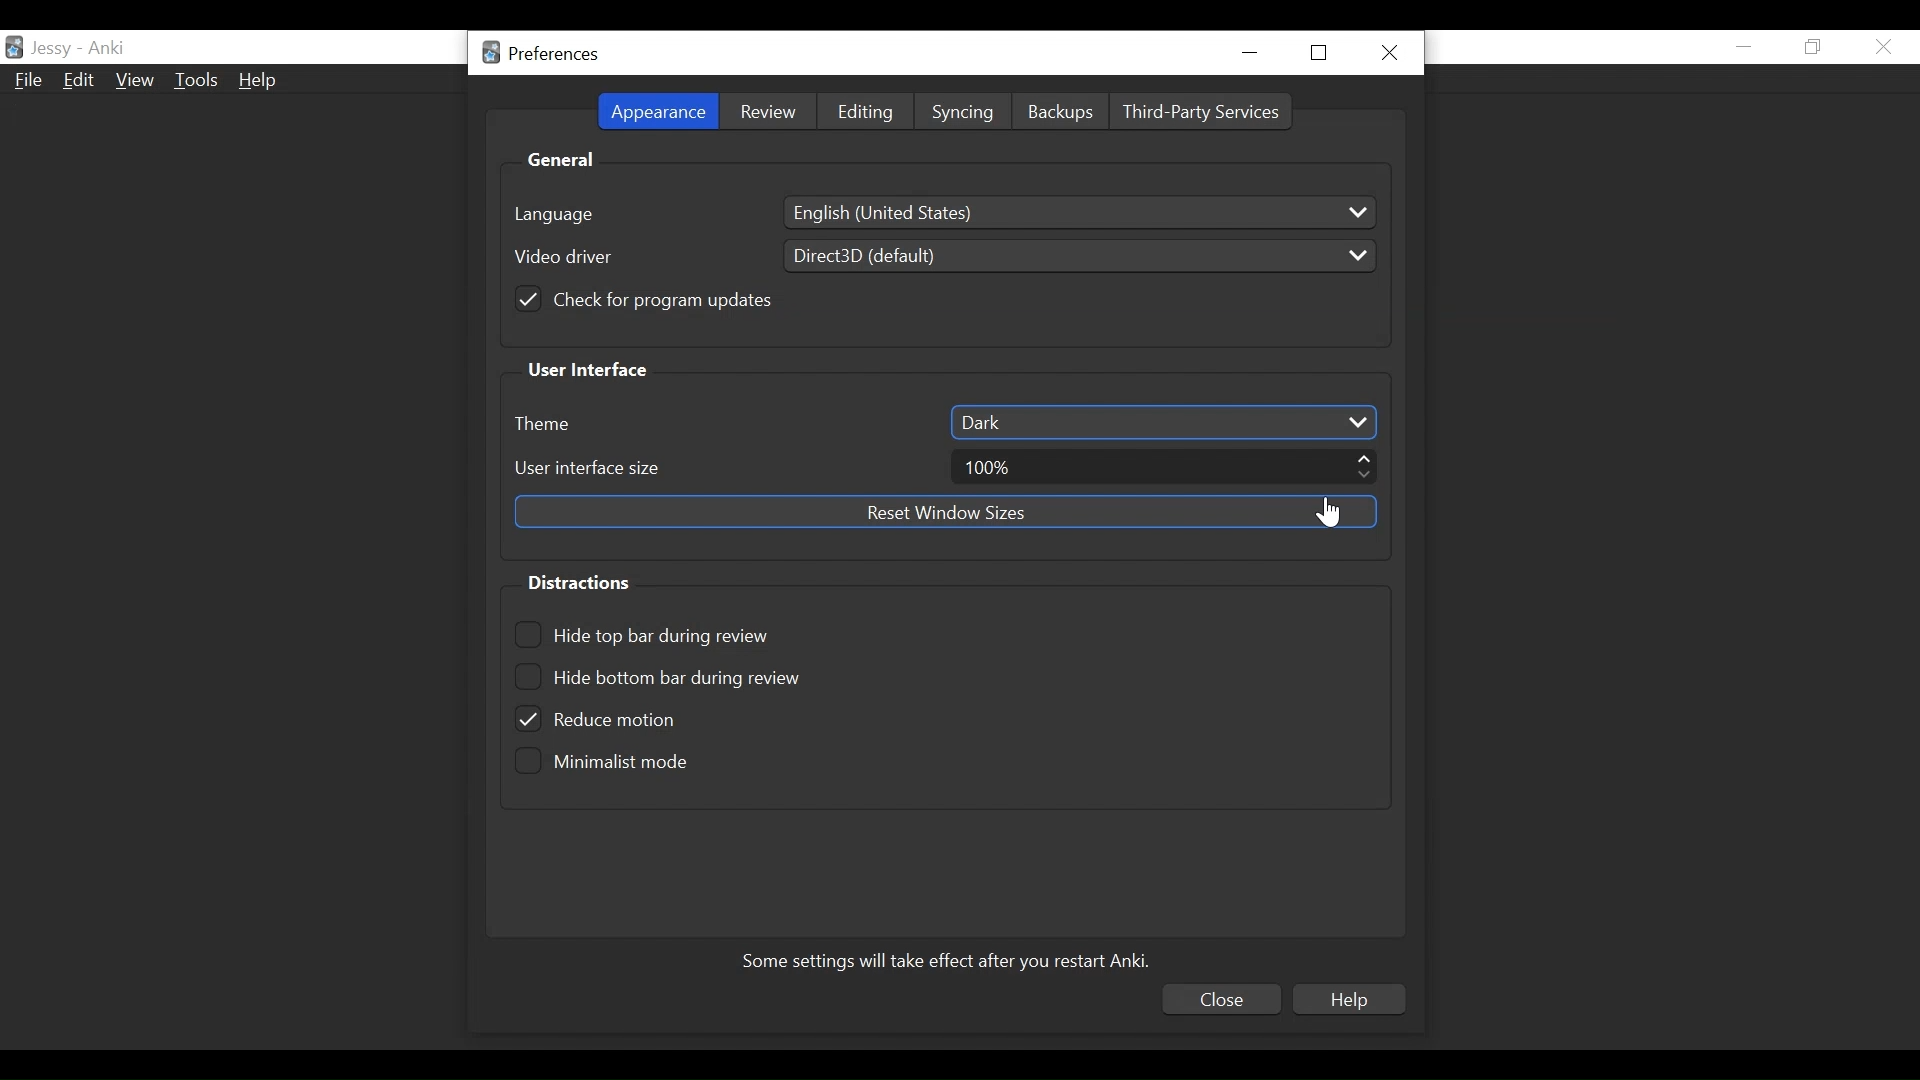 This screenshot has width=1920, height=1080. Describe the element at coordinates (1883, 46) in the screenshot. I see `Close` at that location.